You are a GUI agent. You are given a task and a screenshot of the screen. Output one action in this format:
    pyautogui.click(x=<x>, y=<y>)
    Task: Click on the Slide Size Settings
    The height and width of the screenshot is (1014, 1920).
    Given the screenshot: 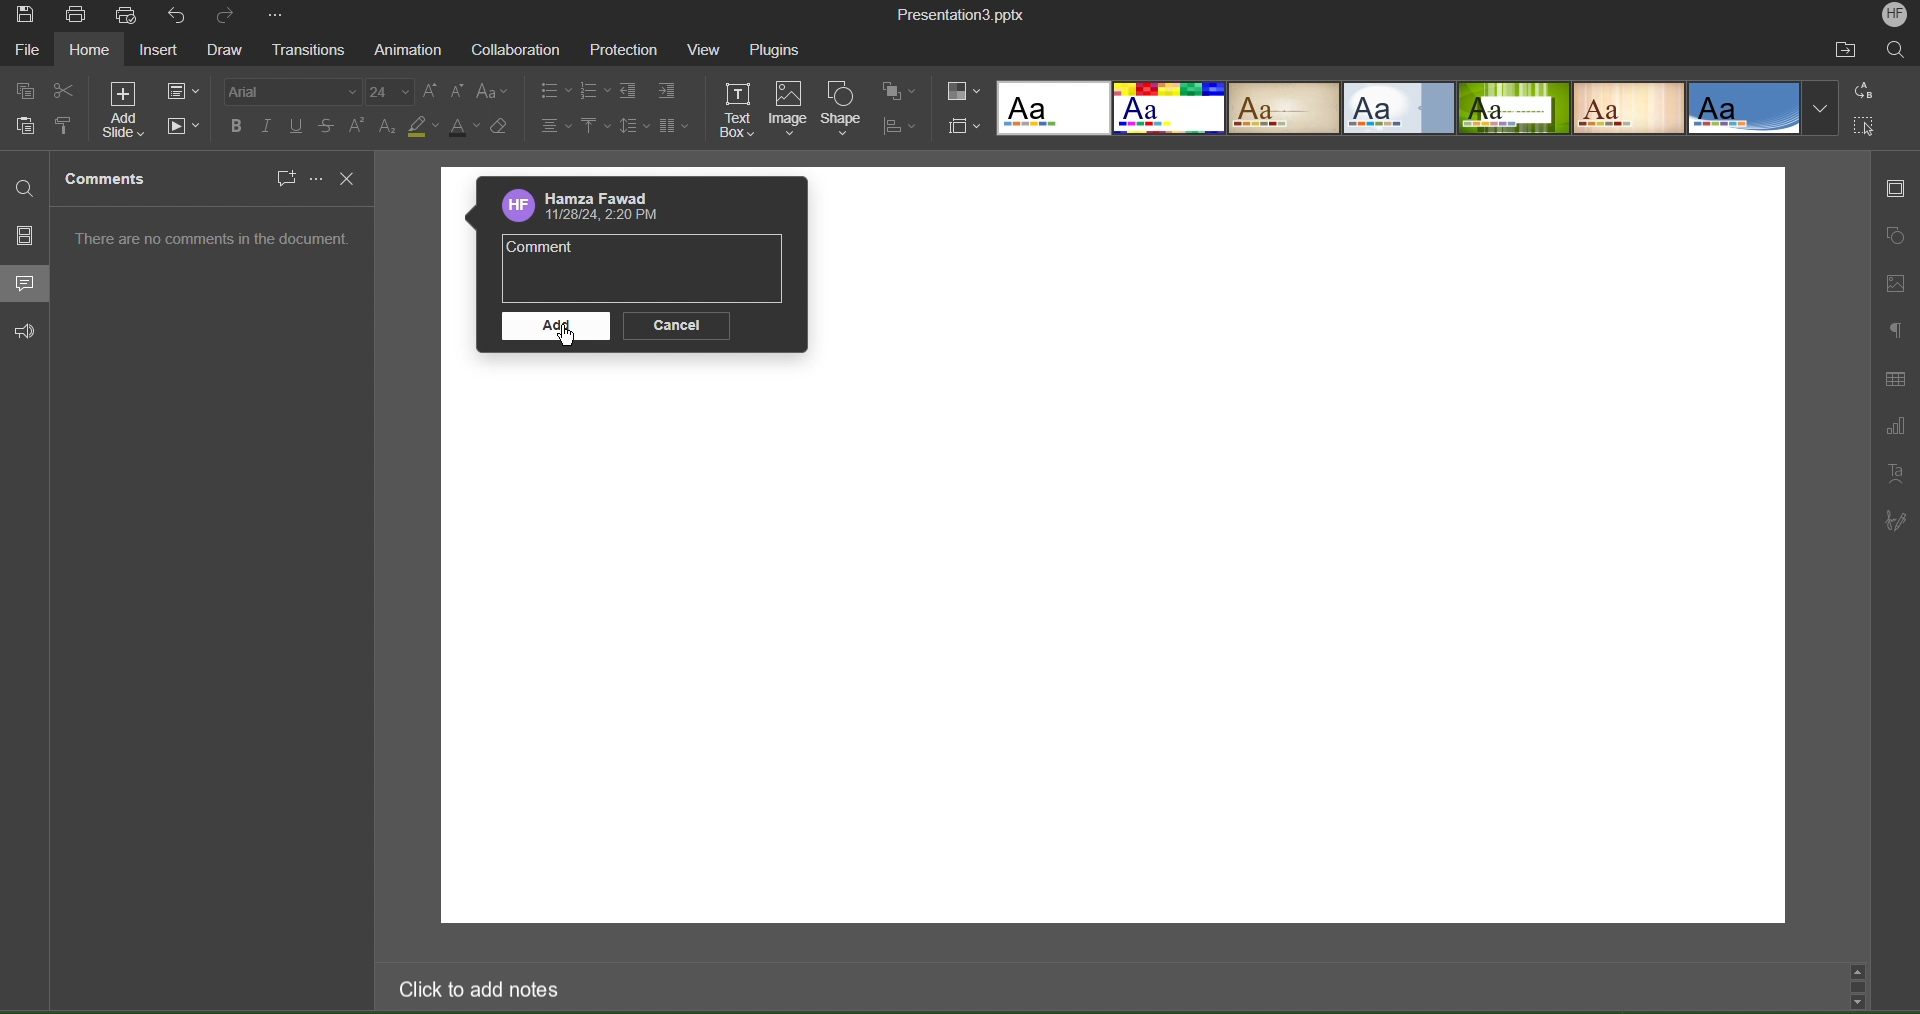 What is the action you would take?
    pyautogui.click(x=964, y=127)
    